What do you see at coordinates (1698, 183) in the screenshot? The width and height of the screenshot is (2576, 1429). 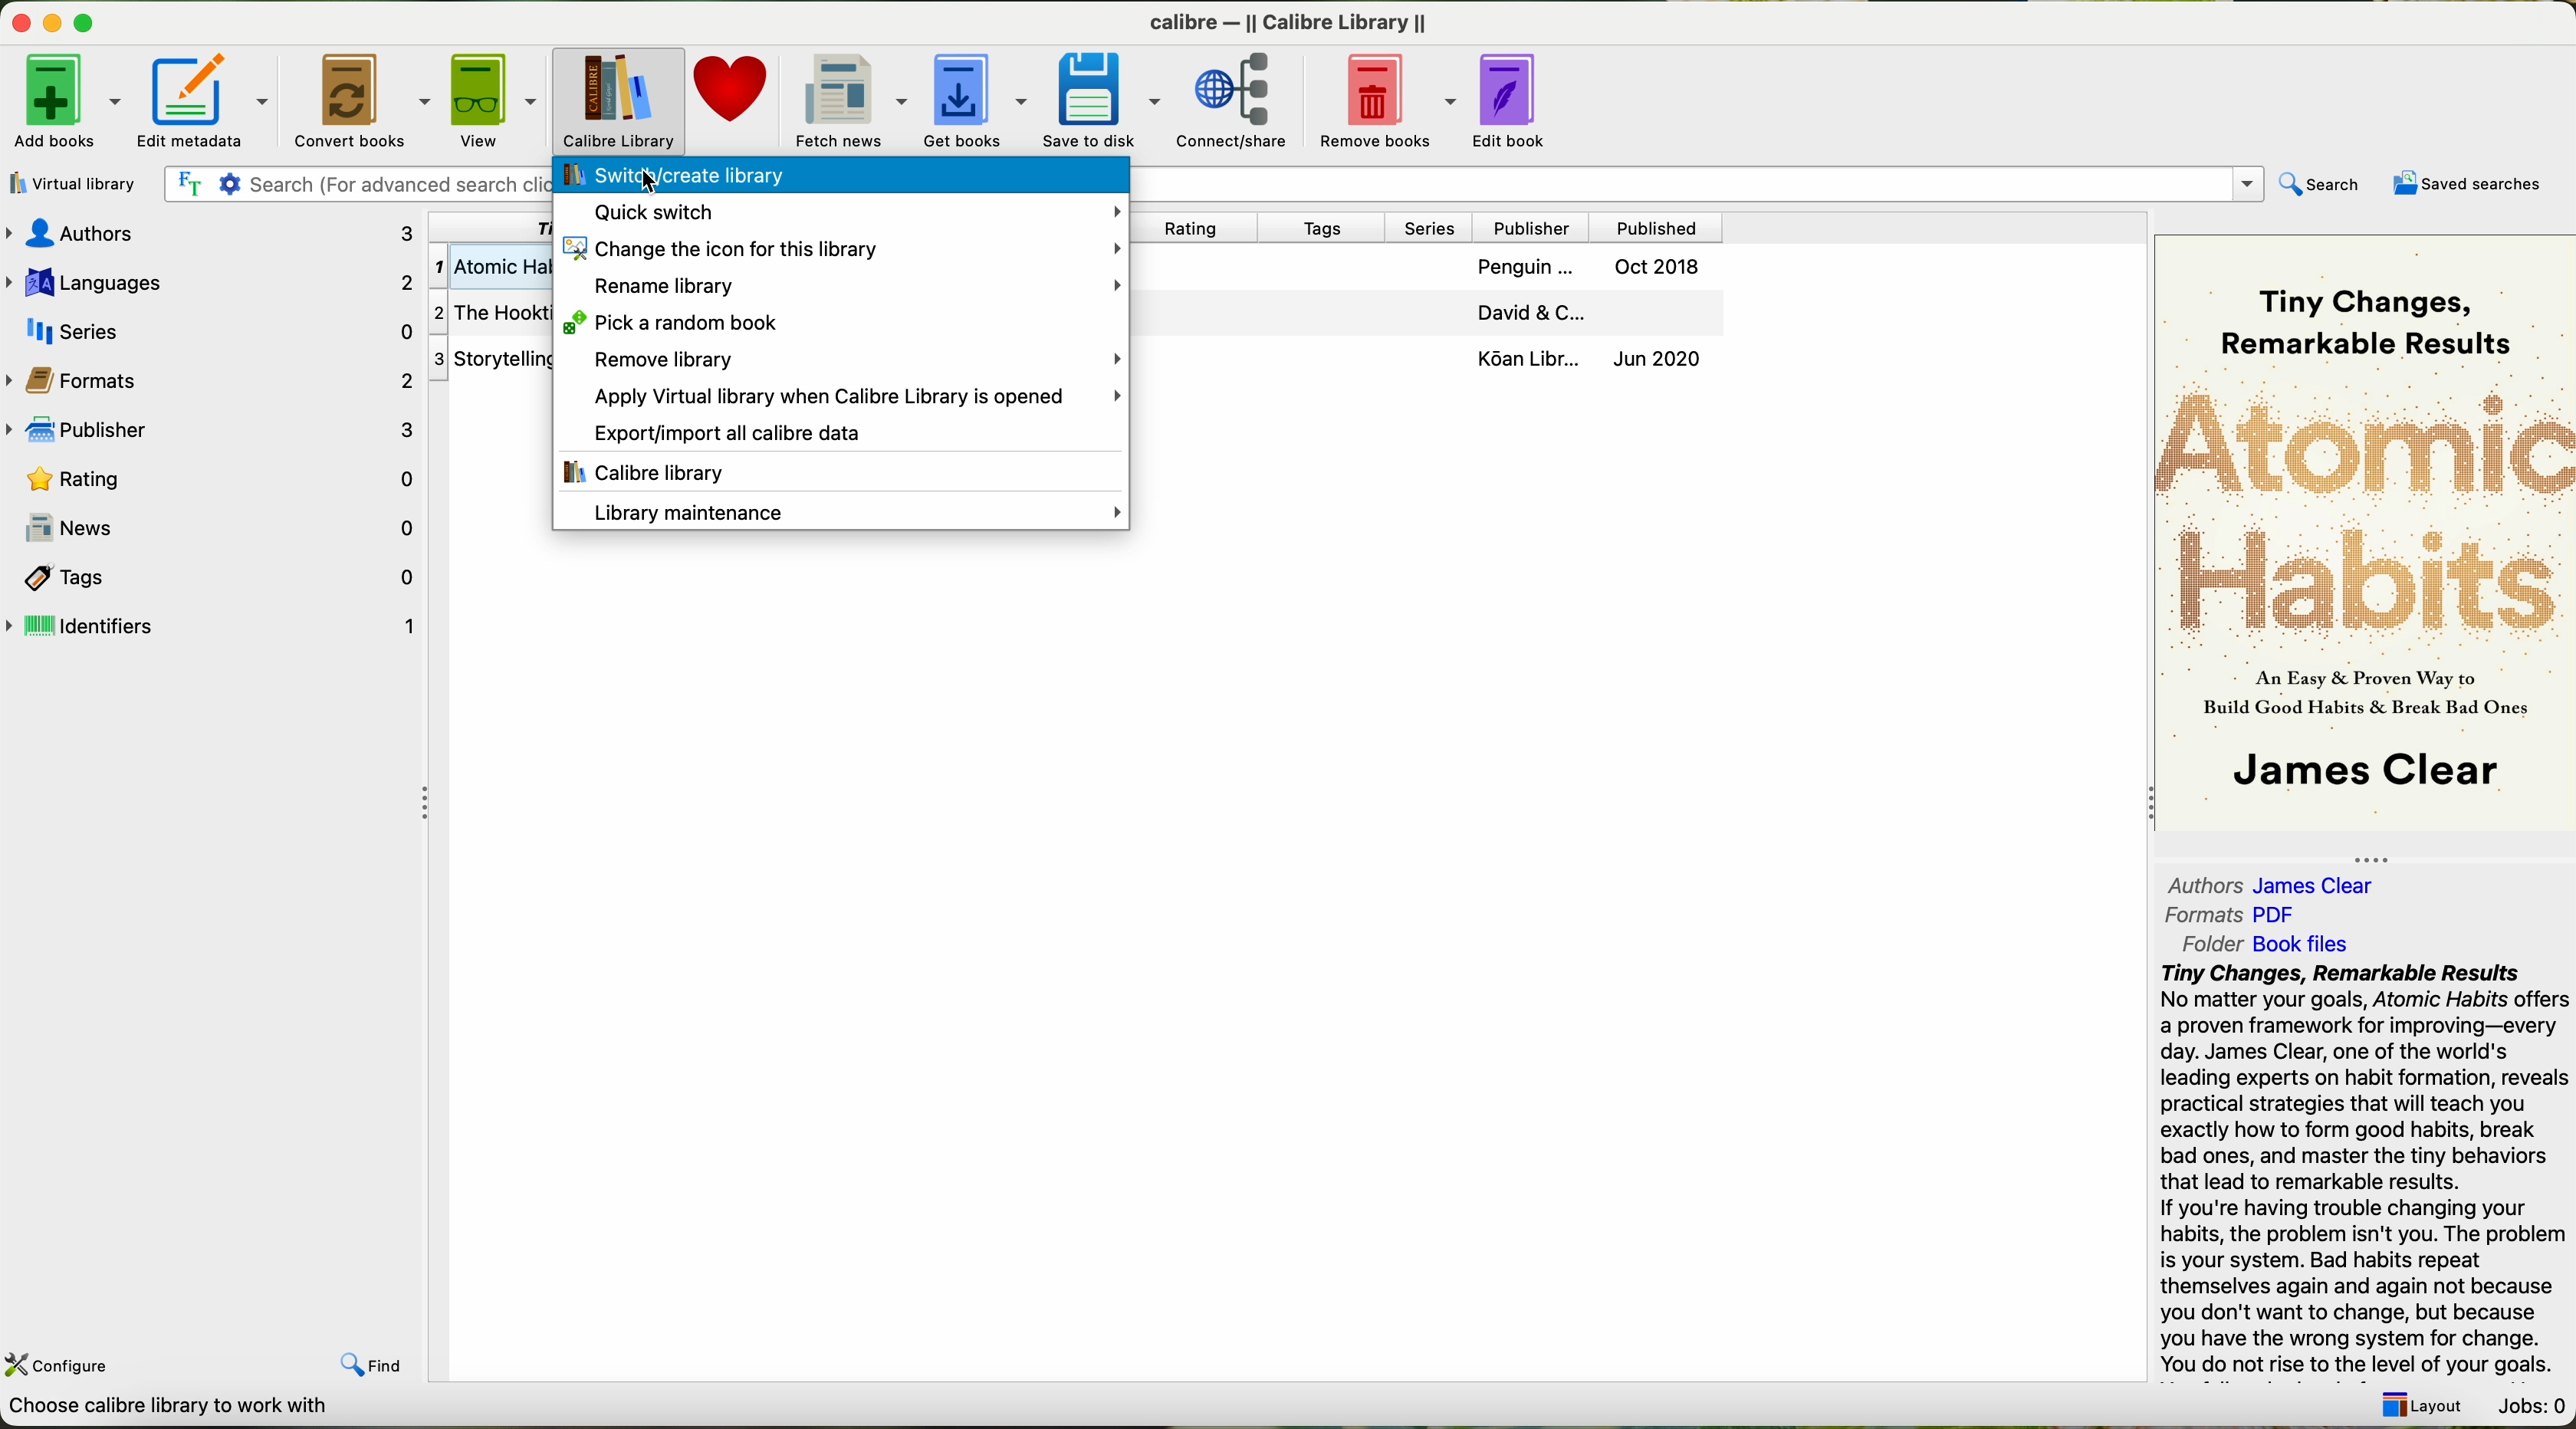 I see `drop down` at bounding box center [1698, 183].